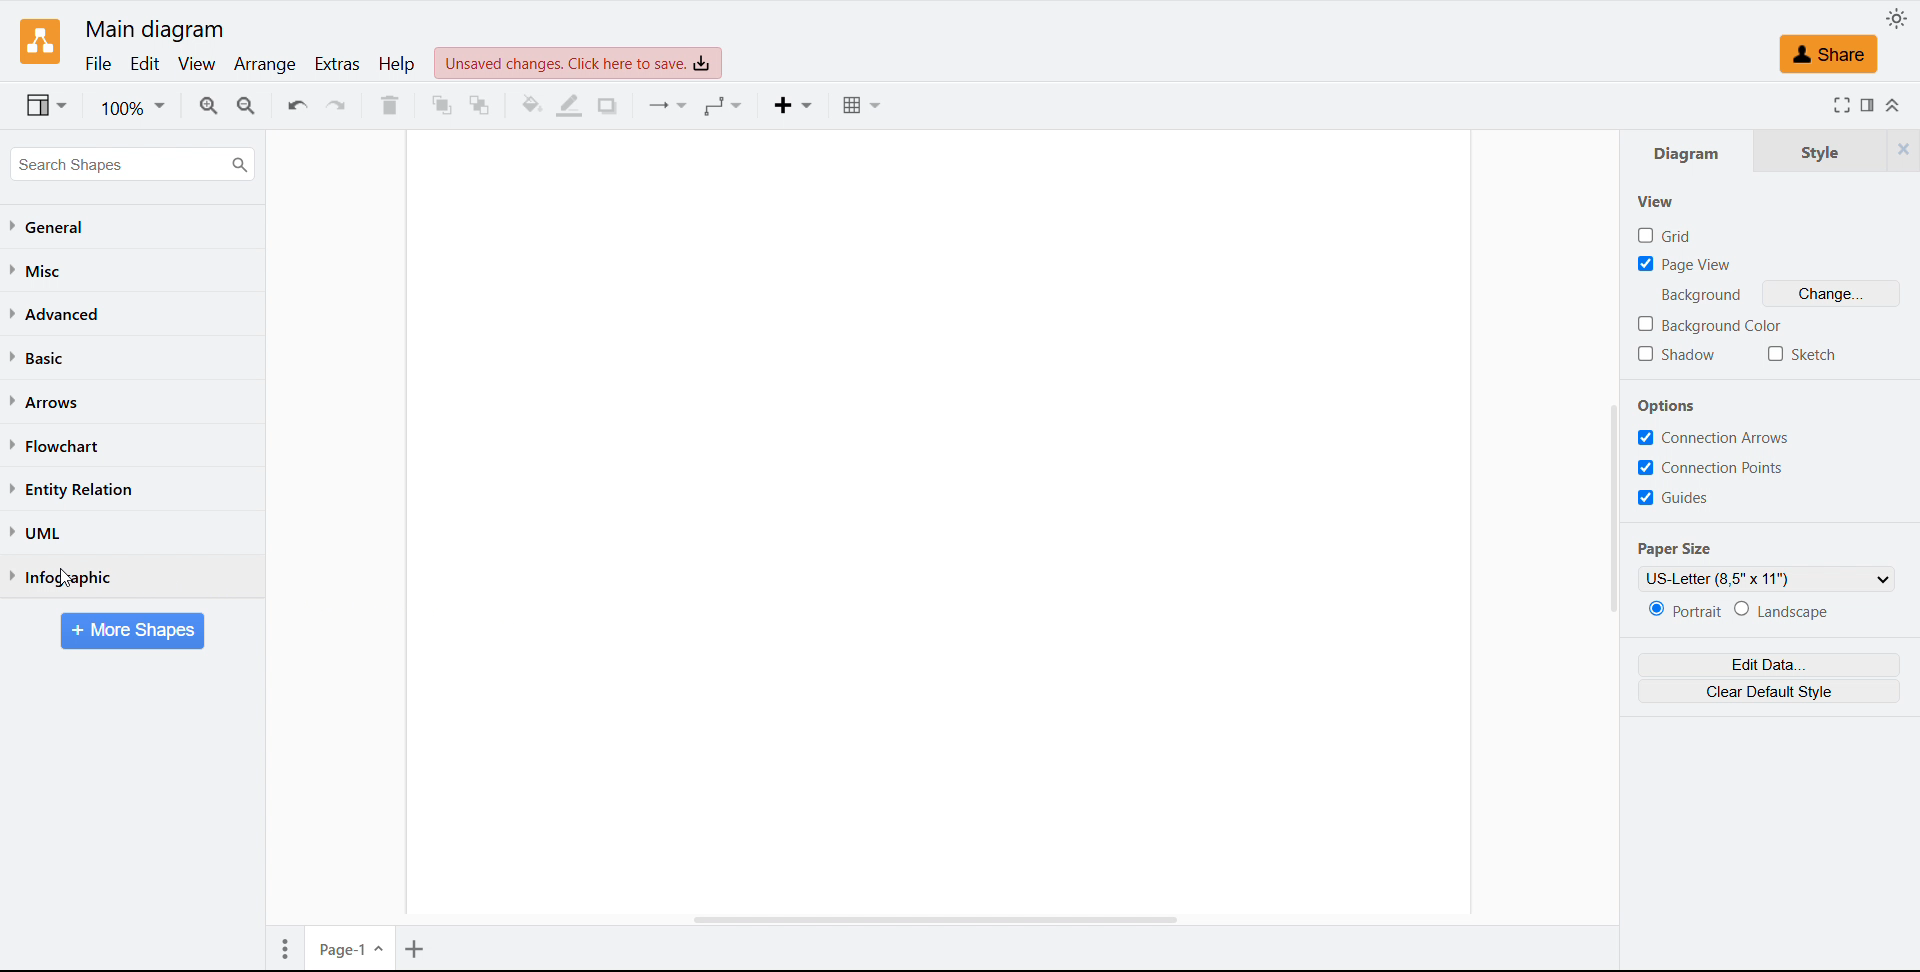 This screenshot has height=972, width=1920. What do you see at coordinates (1690, 153) in the screenshot?
I see `Diagram ` at bounding box center [1690, 153].